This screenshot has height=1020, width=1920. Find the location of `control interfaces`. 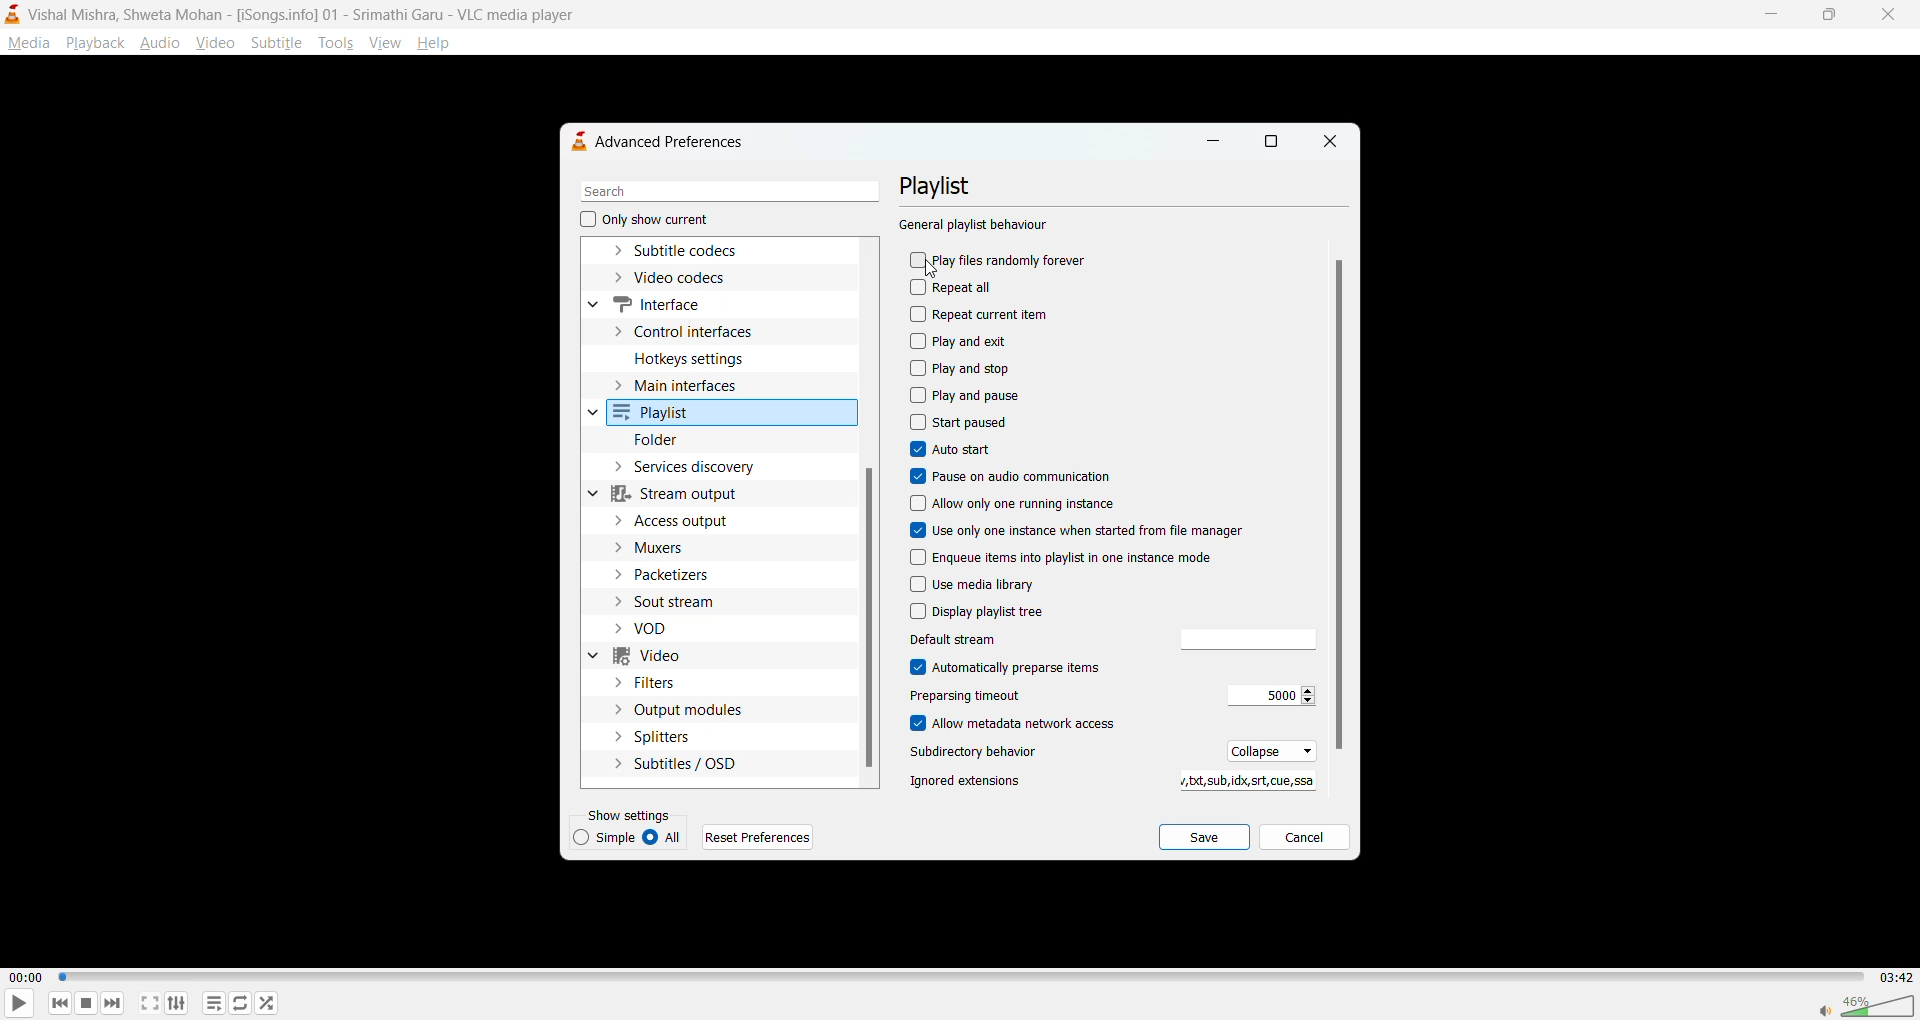

control interfaces is located at coordinates (694, 330).